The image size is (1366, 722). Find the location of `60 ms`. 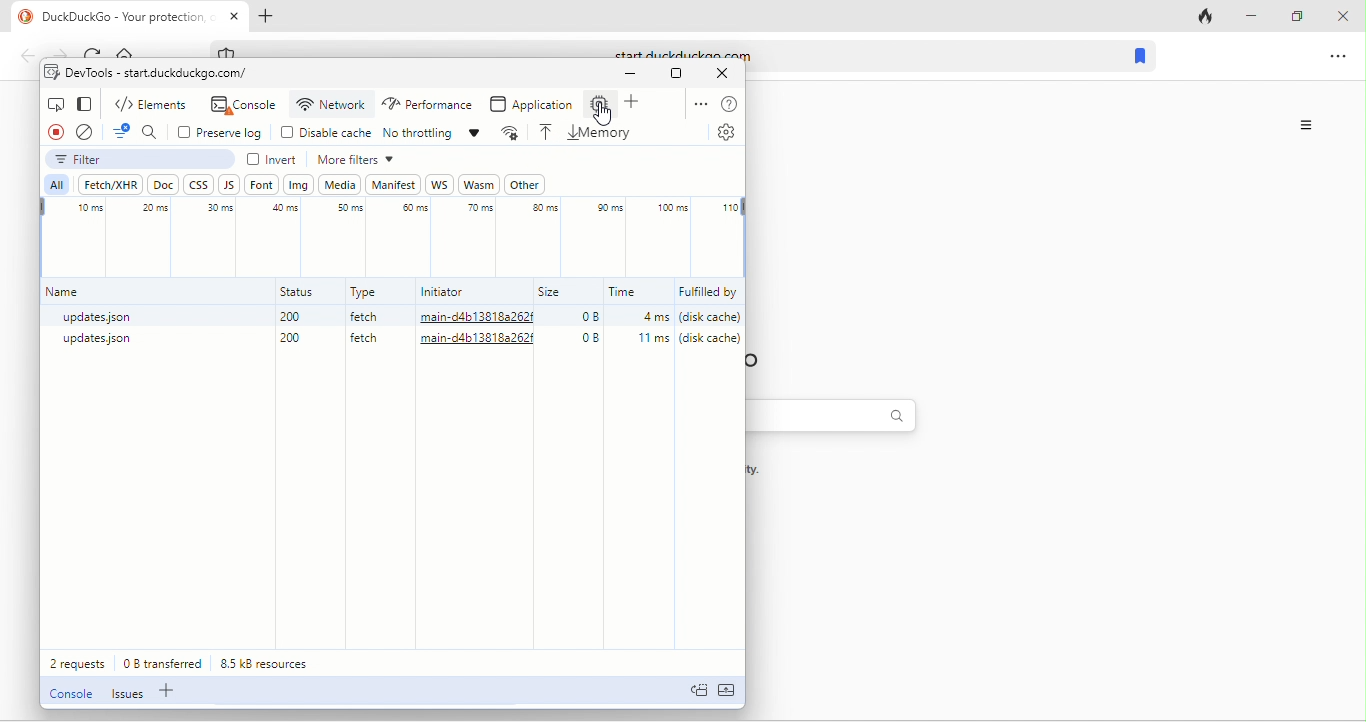

60 ms is located at coordinates (403, 214).